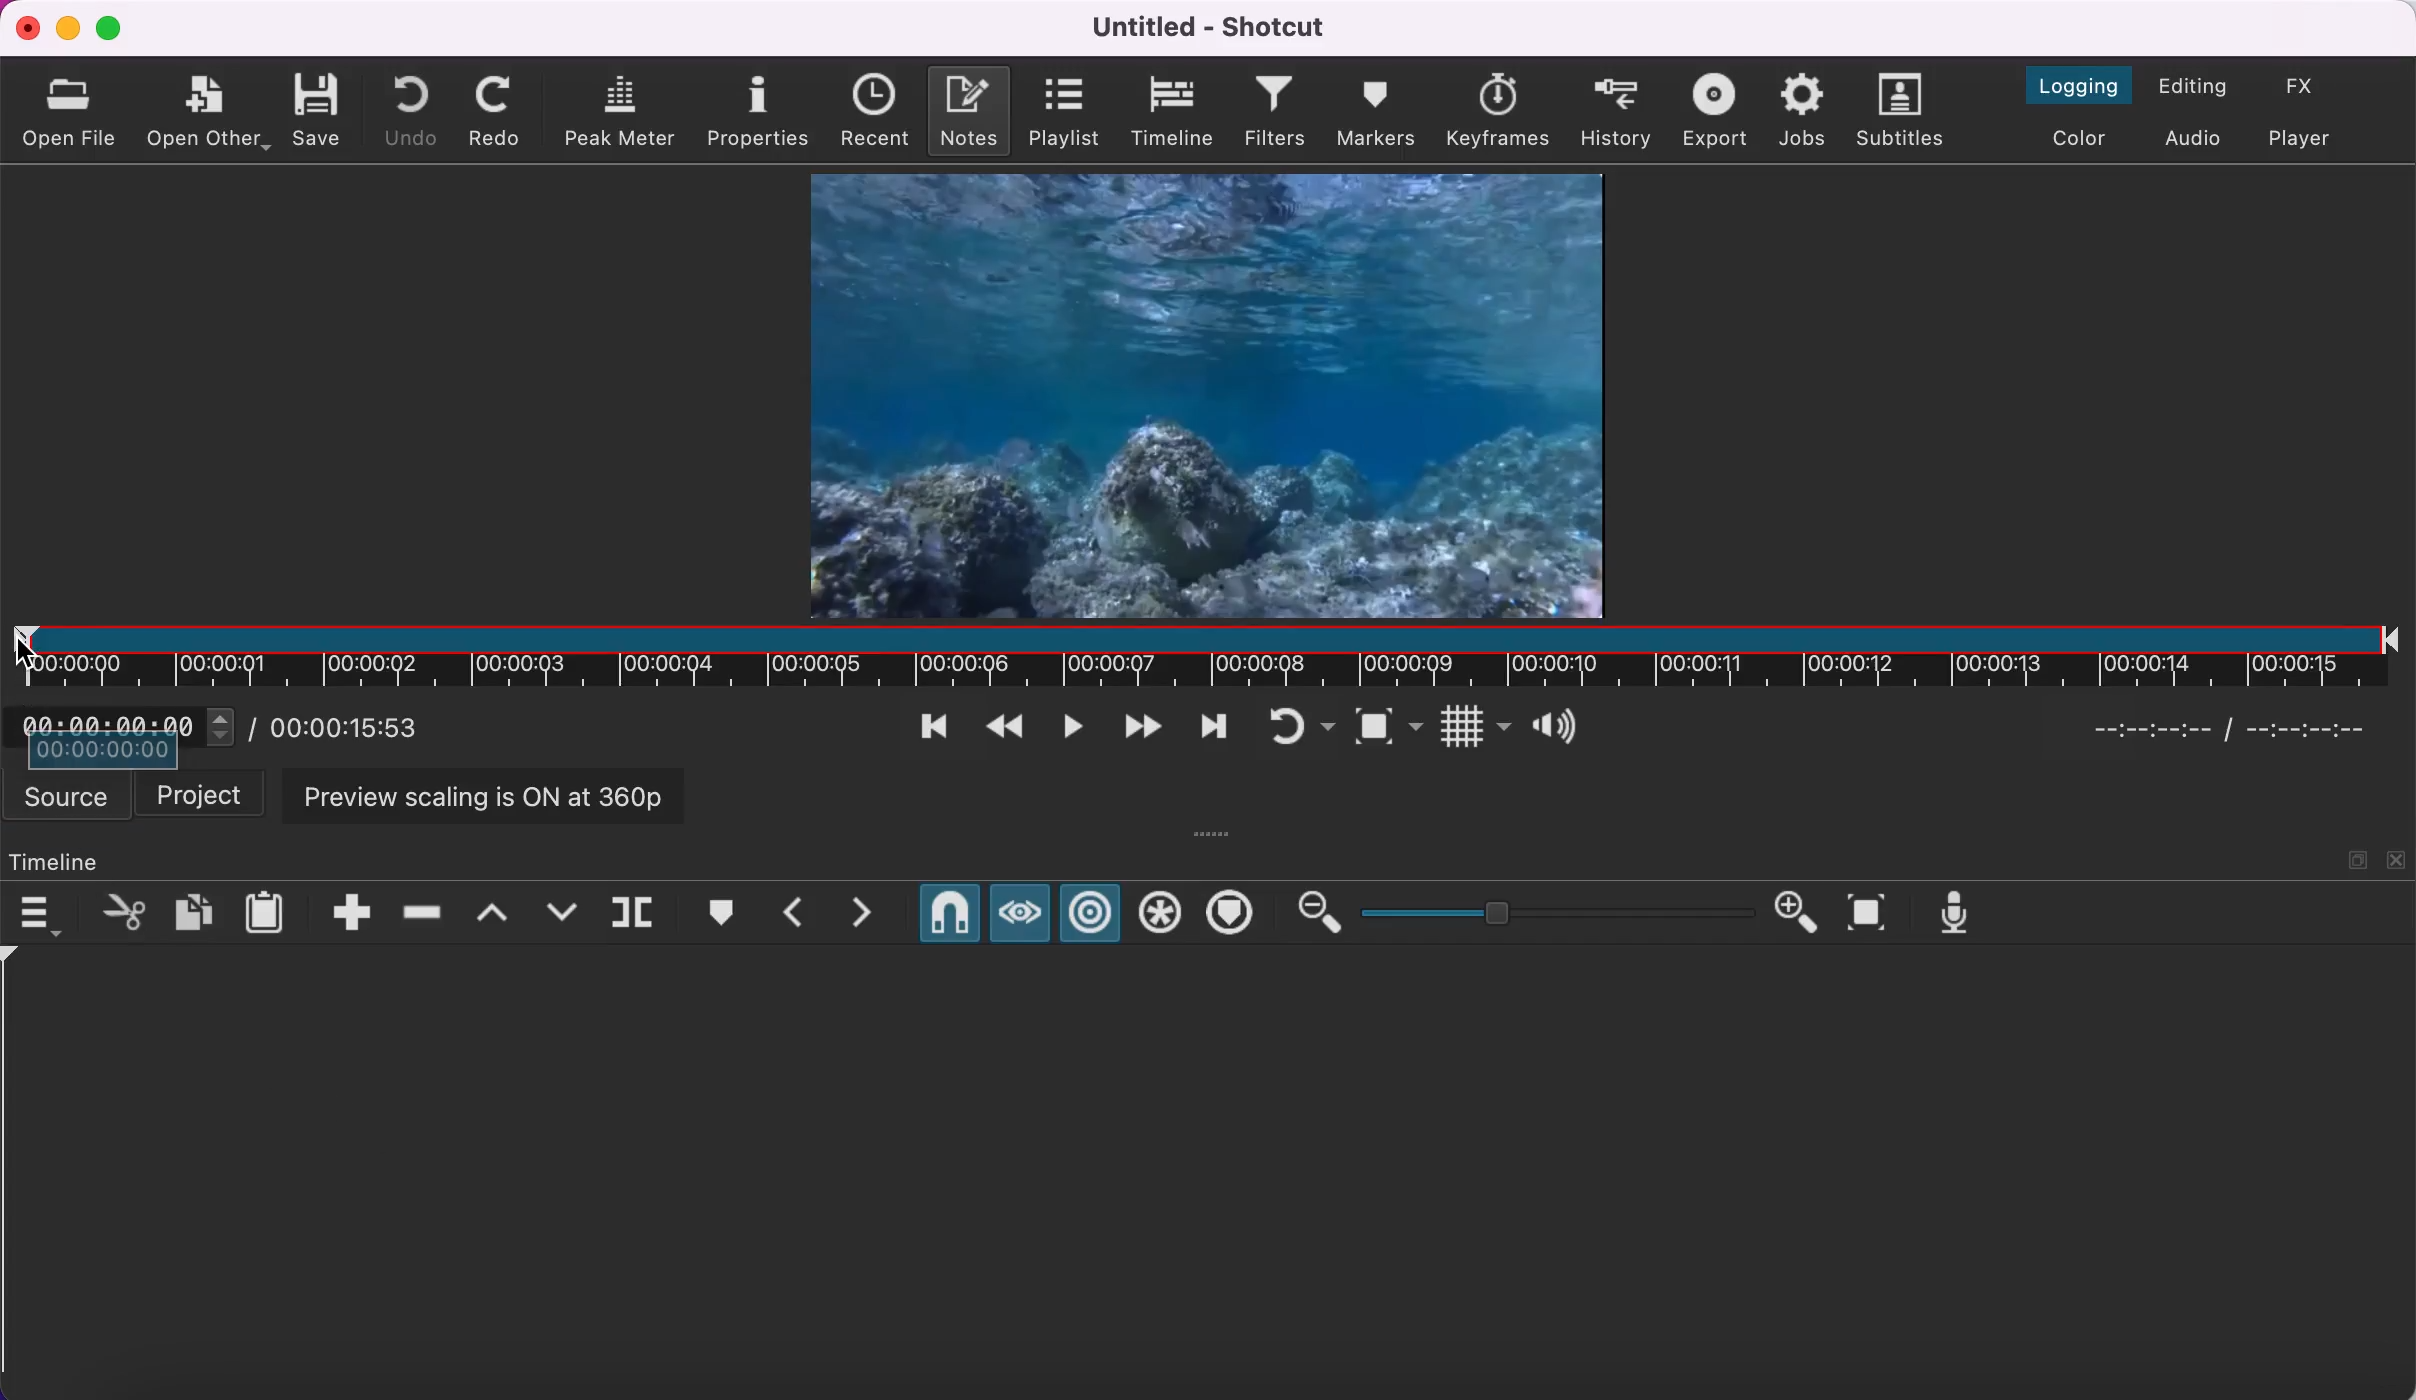 Image resolution: width=2416 pixels, height=1400 pixels. I want to click on title, so click(1222, 28).